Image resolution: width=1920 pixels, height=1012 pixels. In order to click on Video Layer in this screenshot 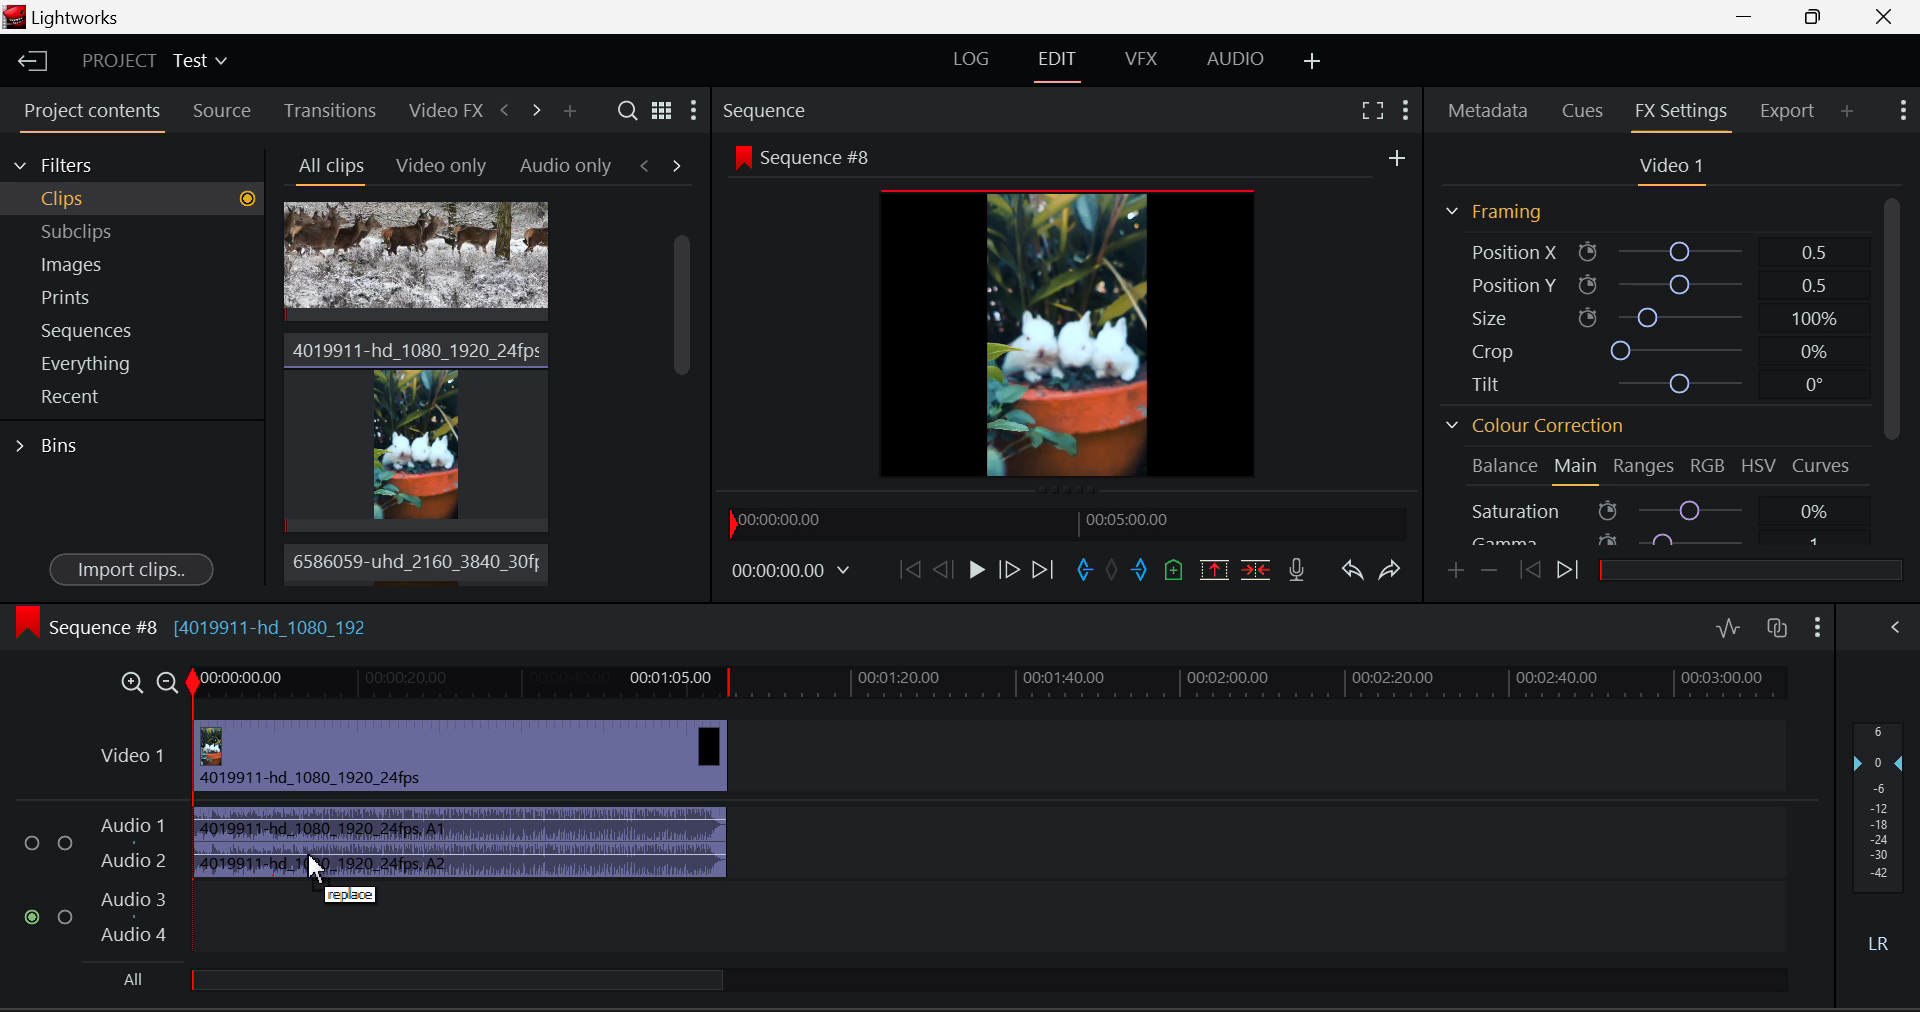, I will do `click(134, 762)`.